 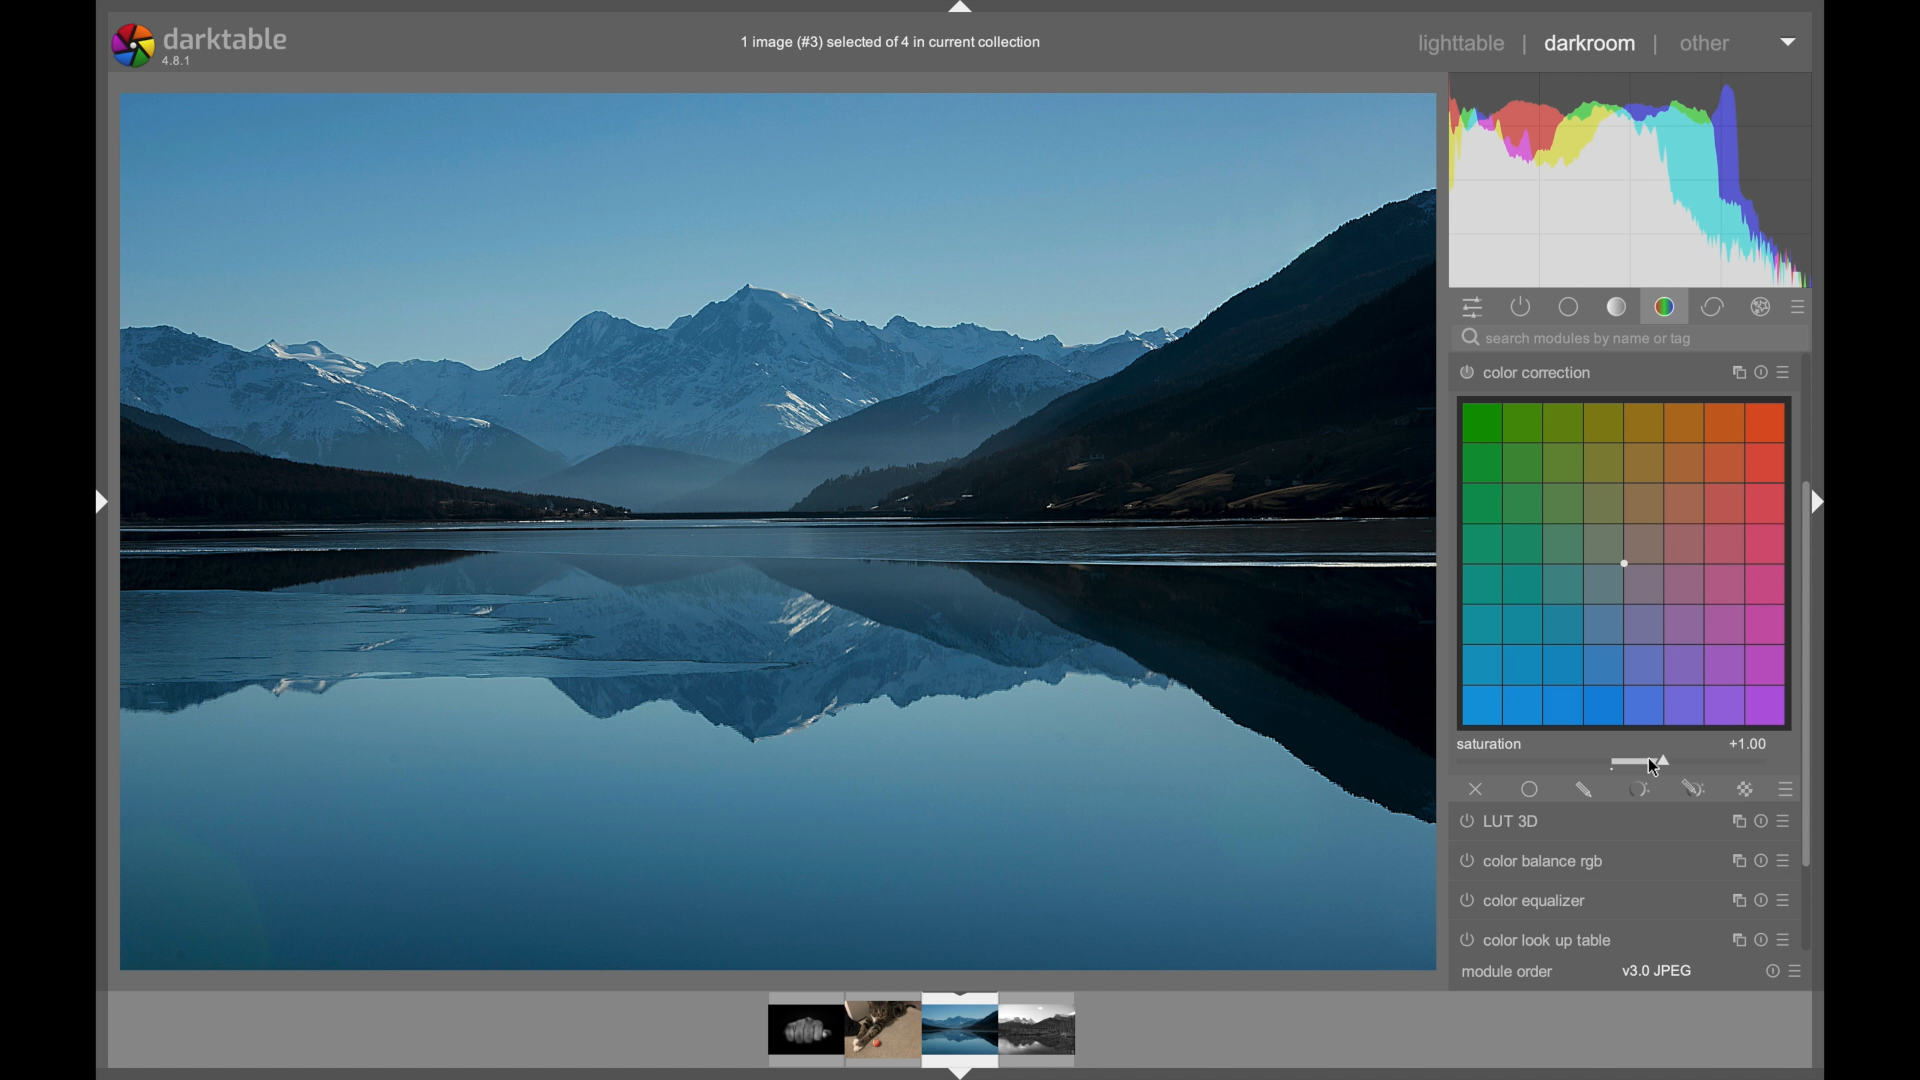 What do you see at coordinates (1751, 744) in the screenshot?
I see `1.00` at bounding box center [1751, 744].